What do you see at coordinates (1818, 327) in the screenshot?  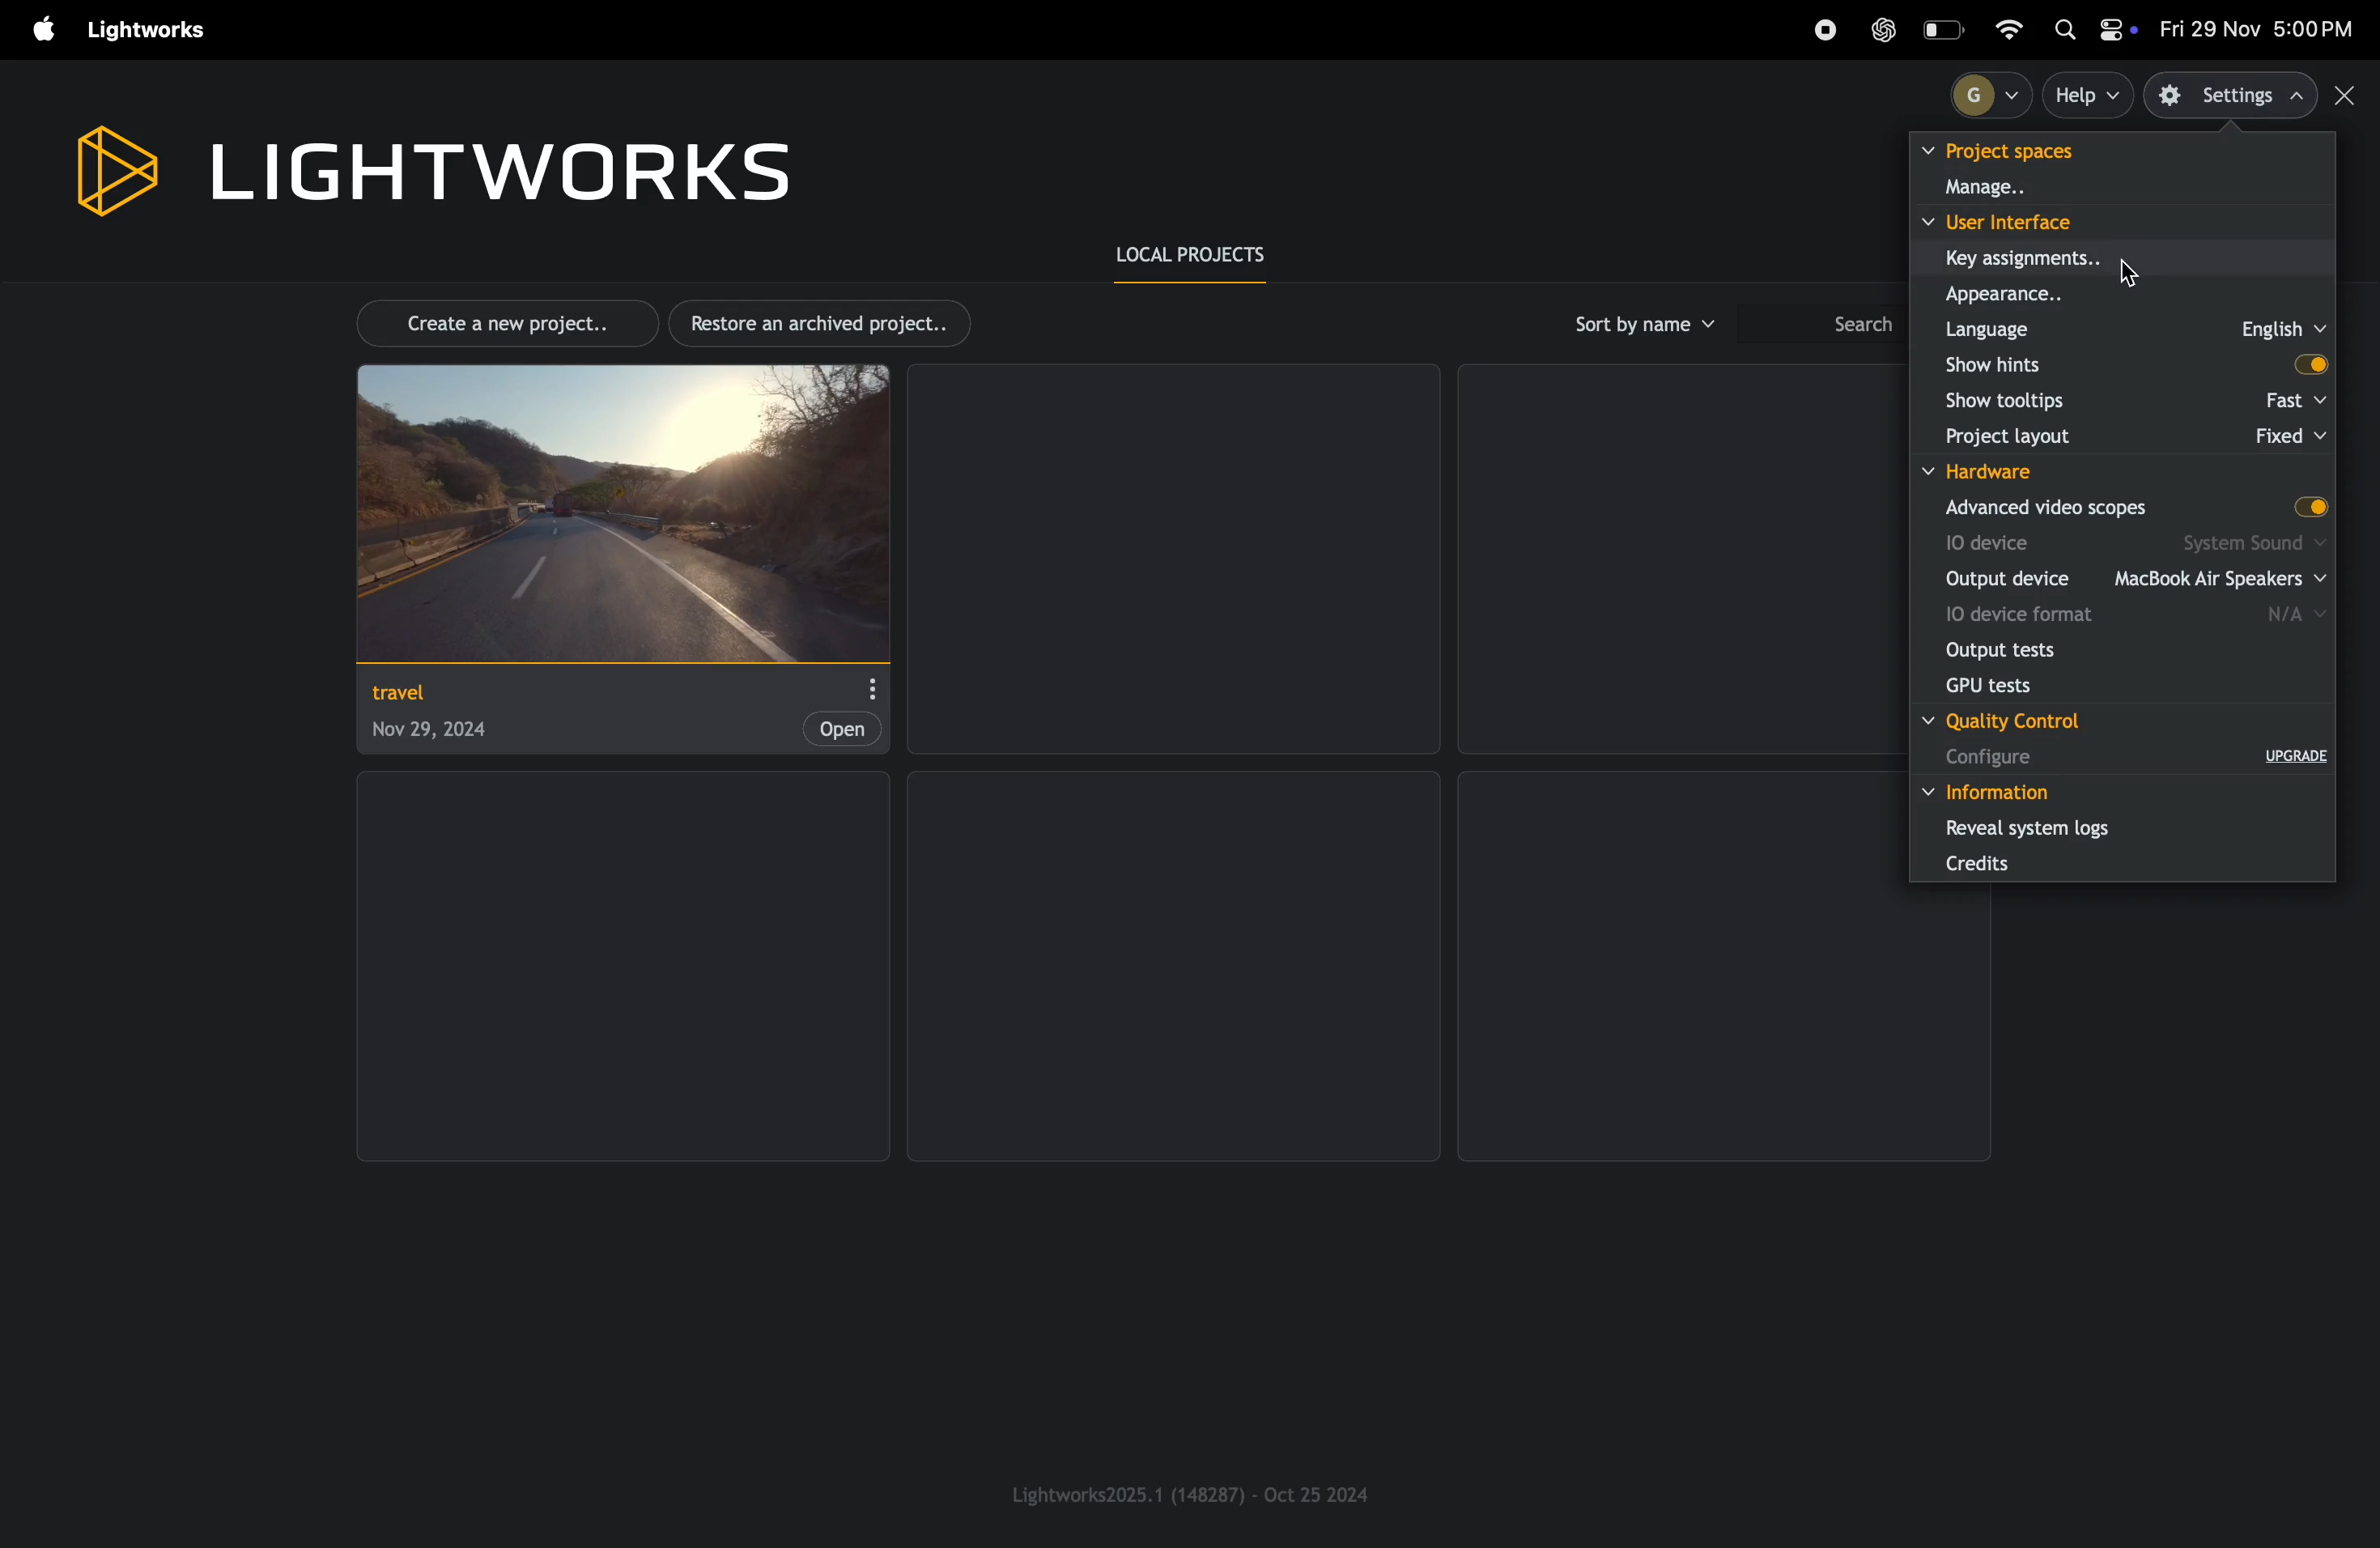 I see `search` at bounding box center [1818, 327].